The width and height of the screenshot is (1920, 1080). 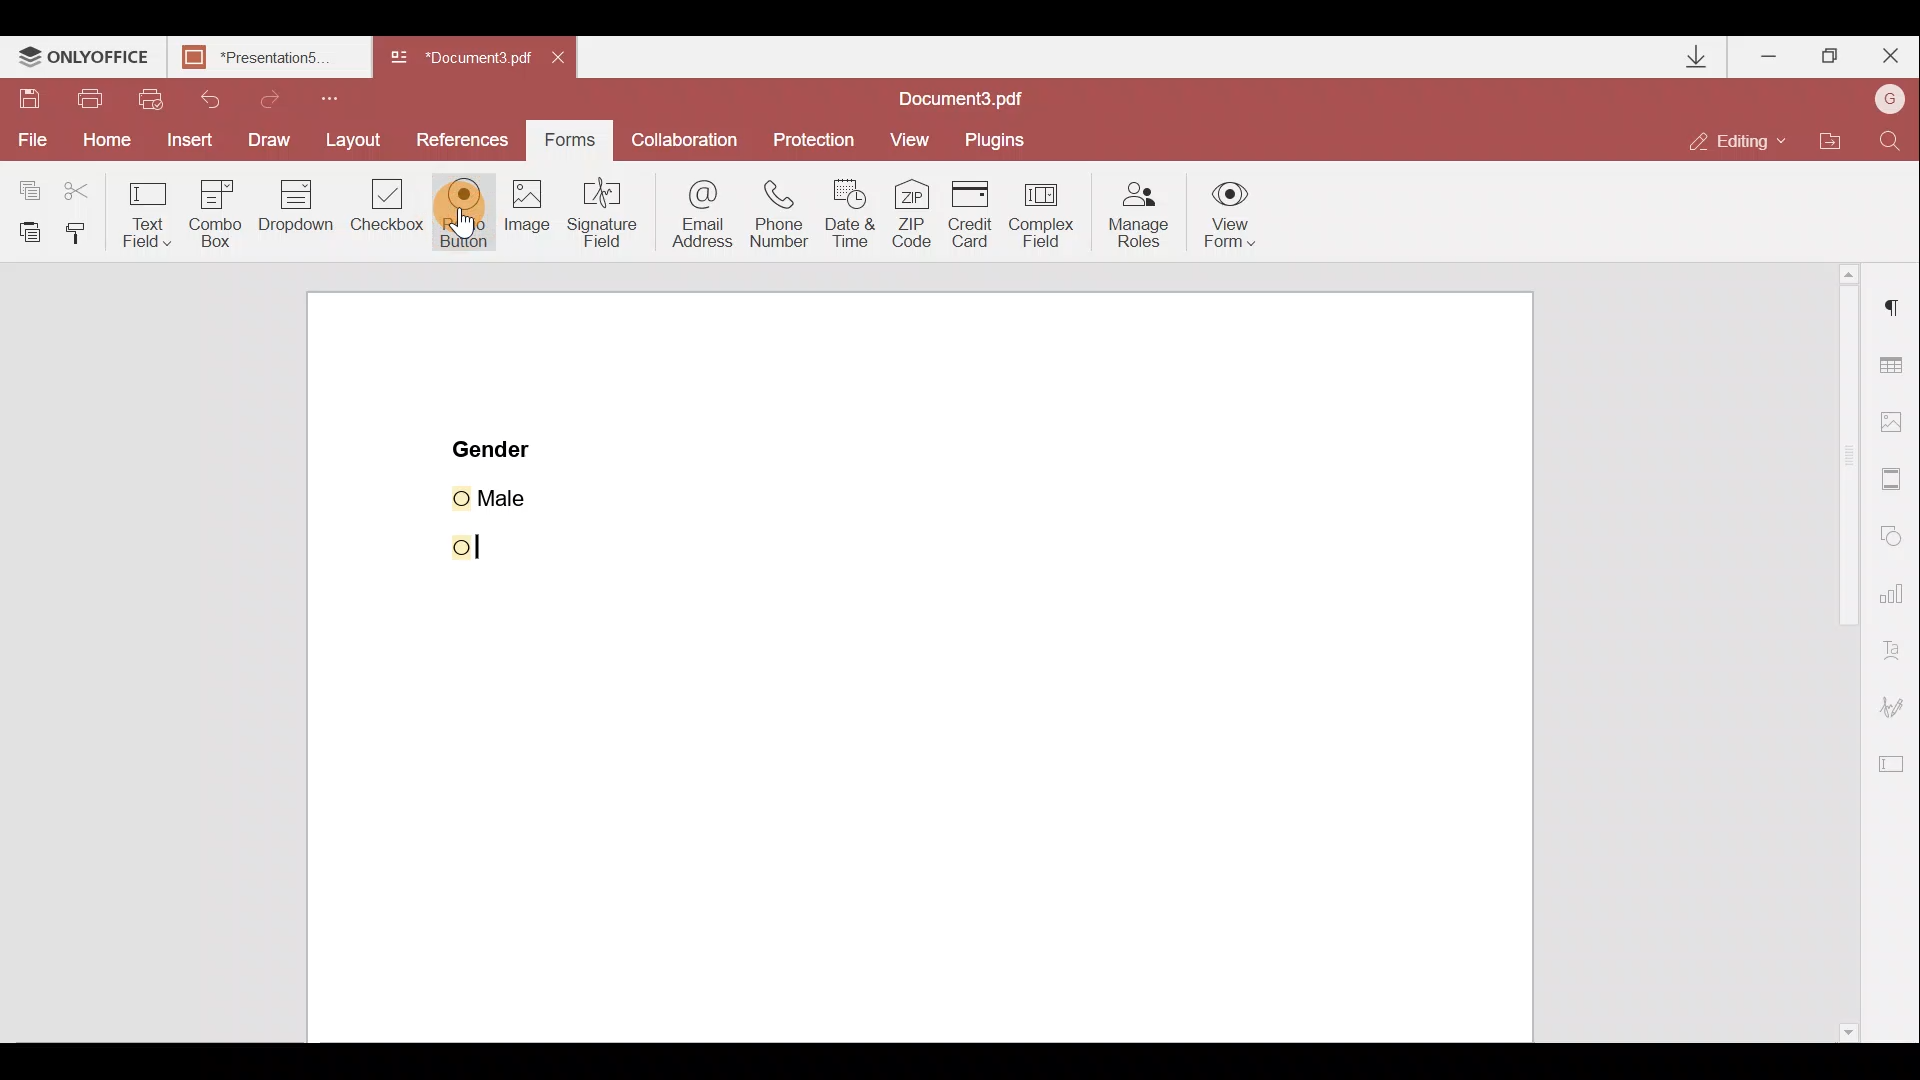 I want to click on Cursor, so click(x=478, y=217).